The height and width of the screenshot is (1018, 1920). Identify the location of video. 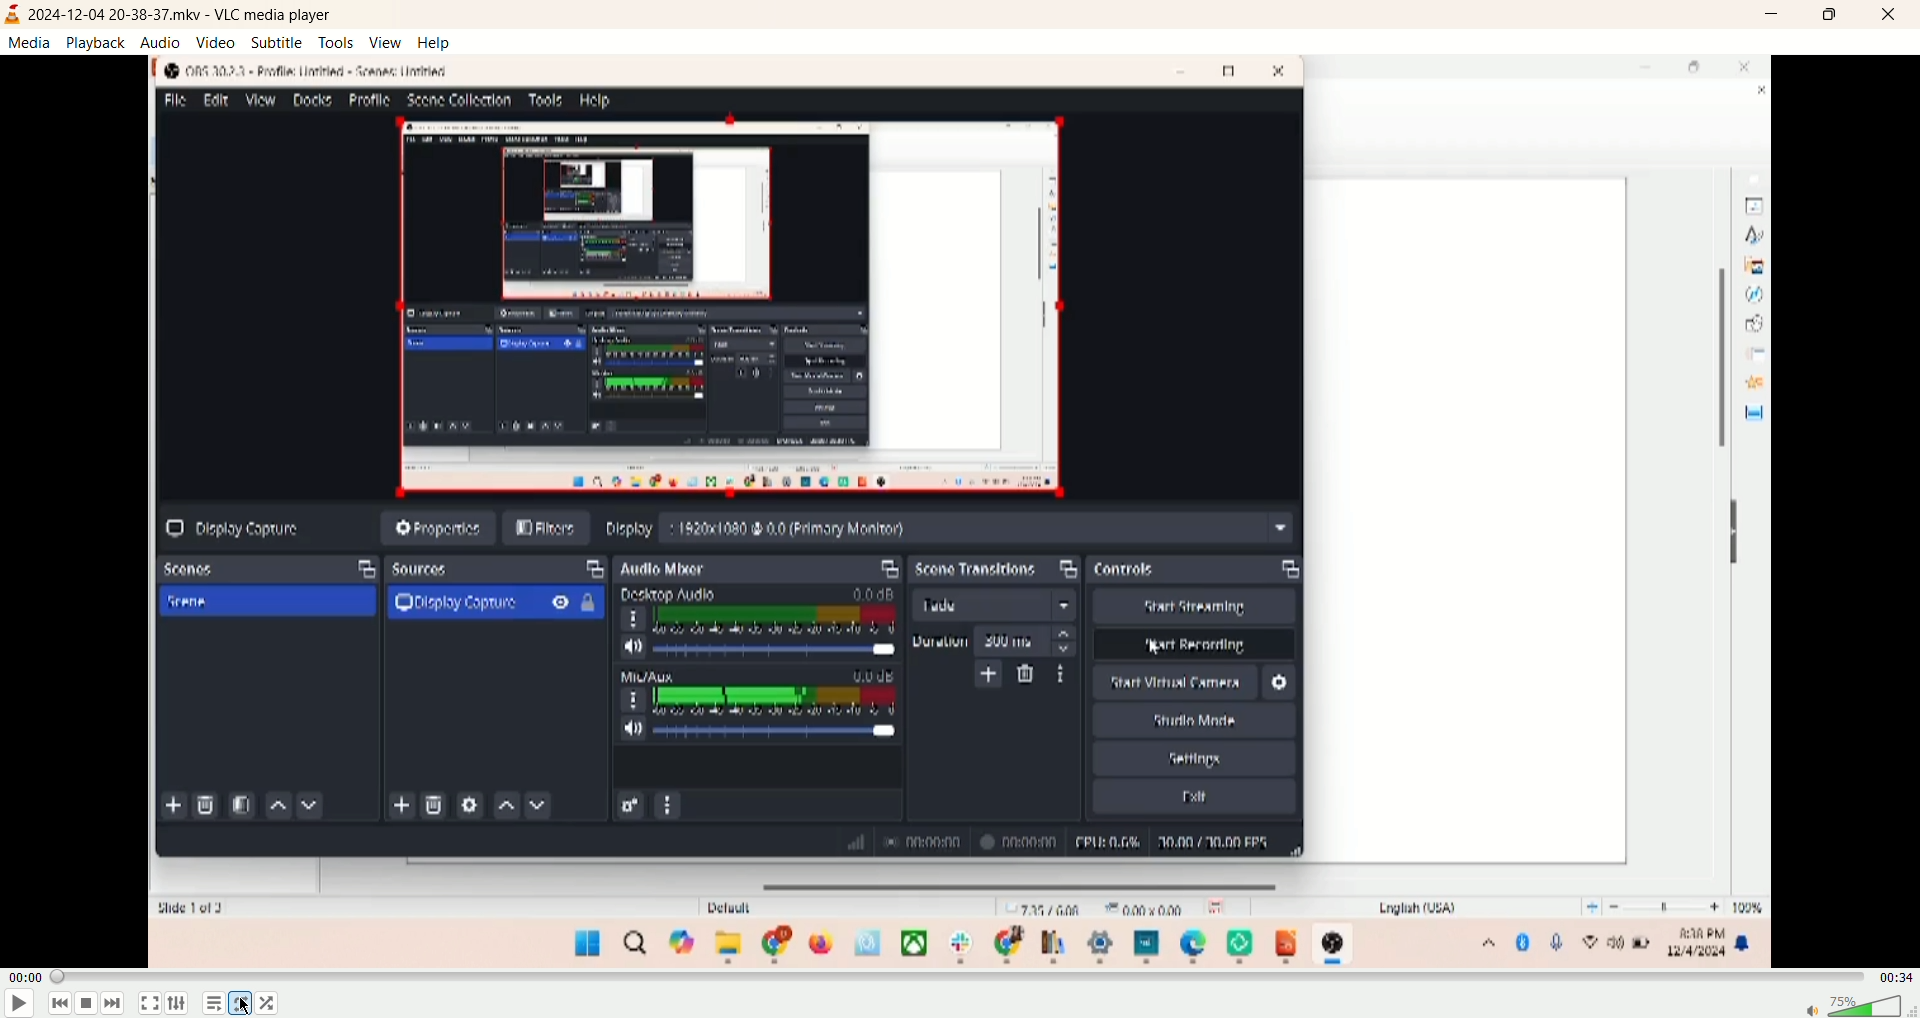
(217, 42).